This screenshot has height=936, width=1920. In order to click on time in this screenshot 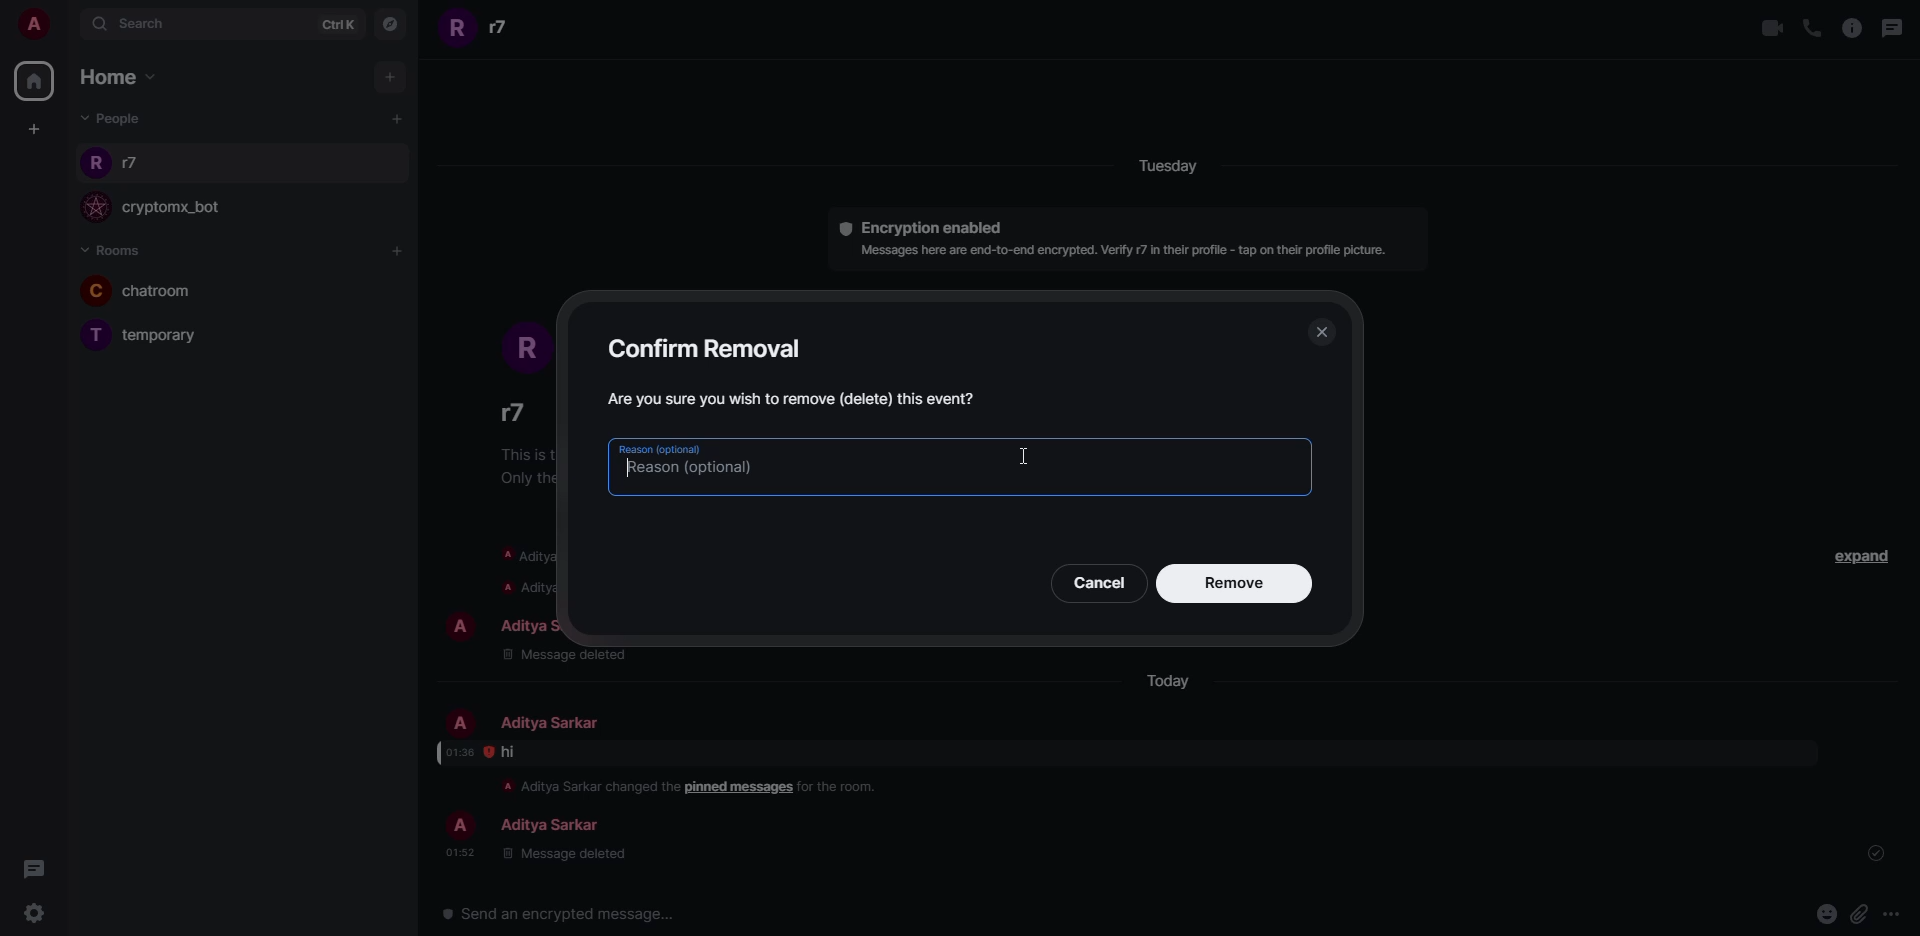, I will do `click(459, 752)`.